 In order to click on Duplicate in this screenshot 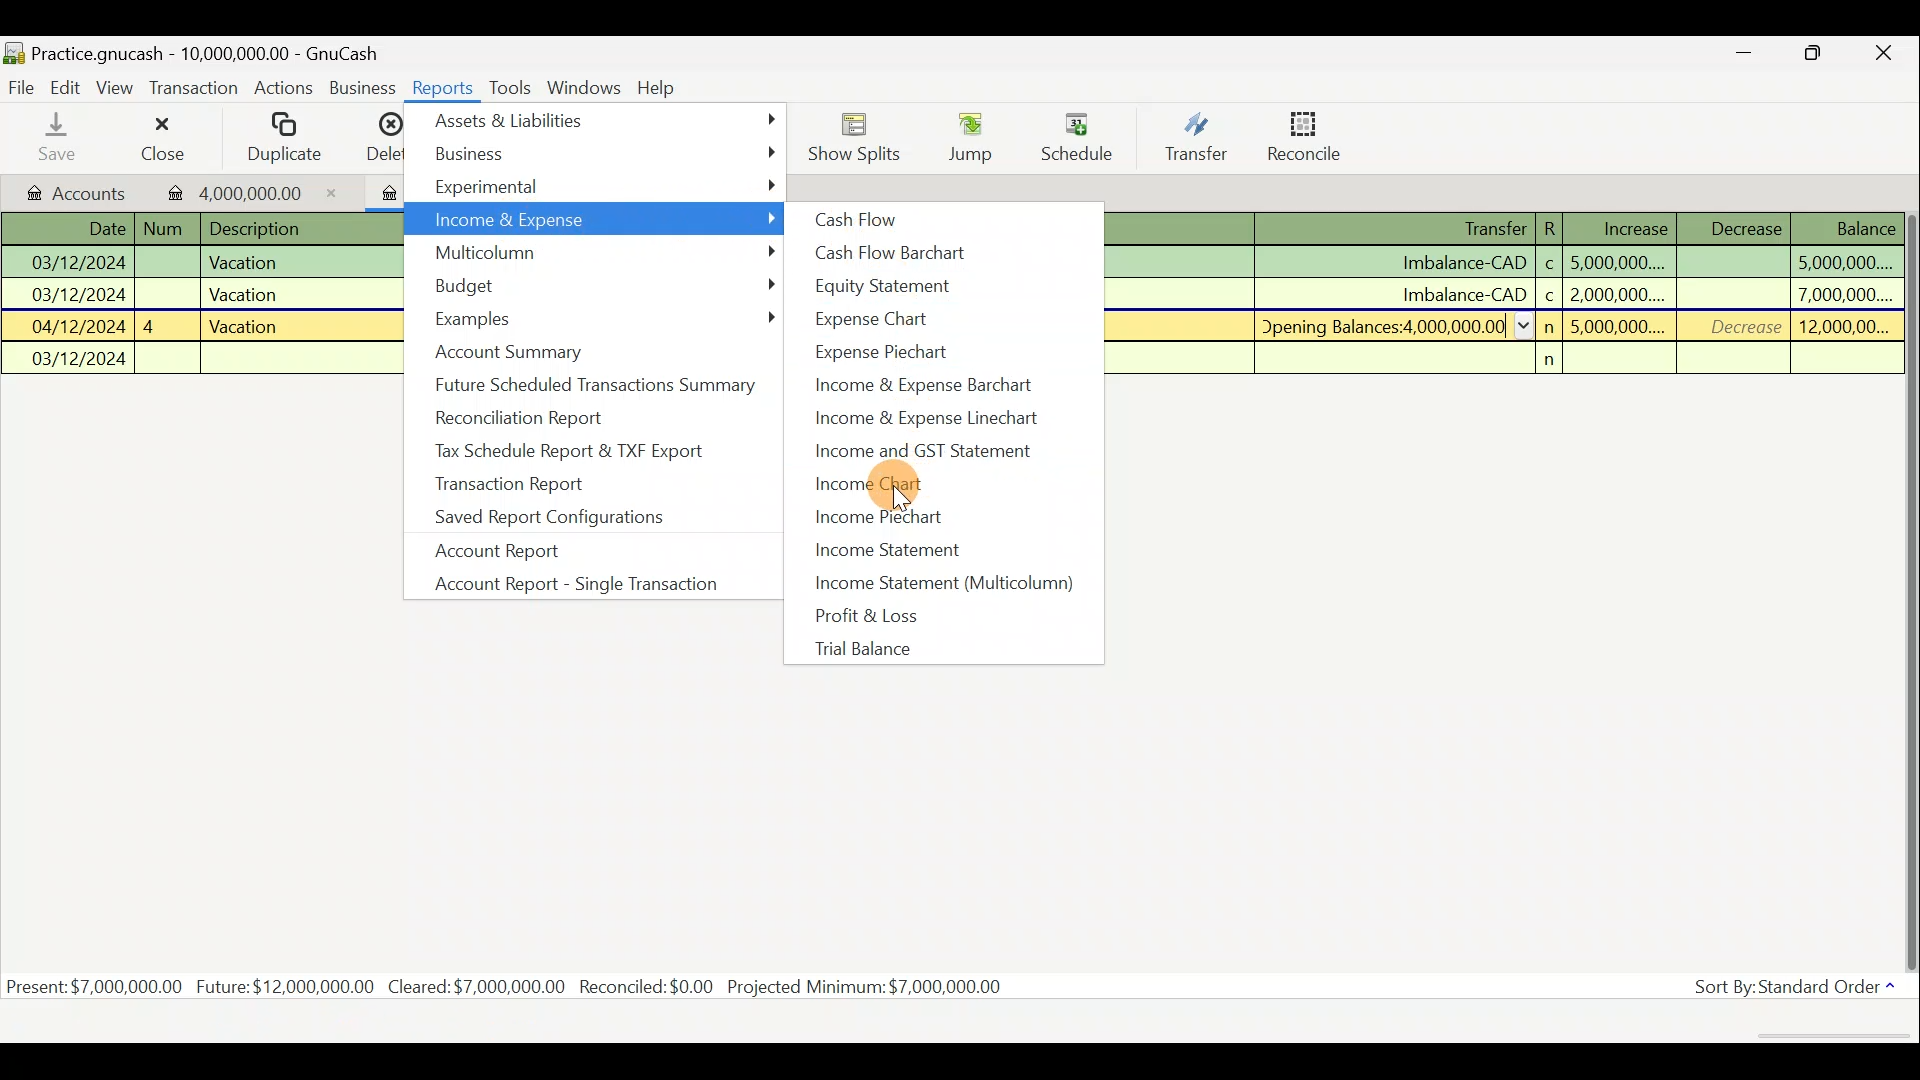, I will do `click(281, 137)`.